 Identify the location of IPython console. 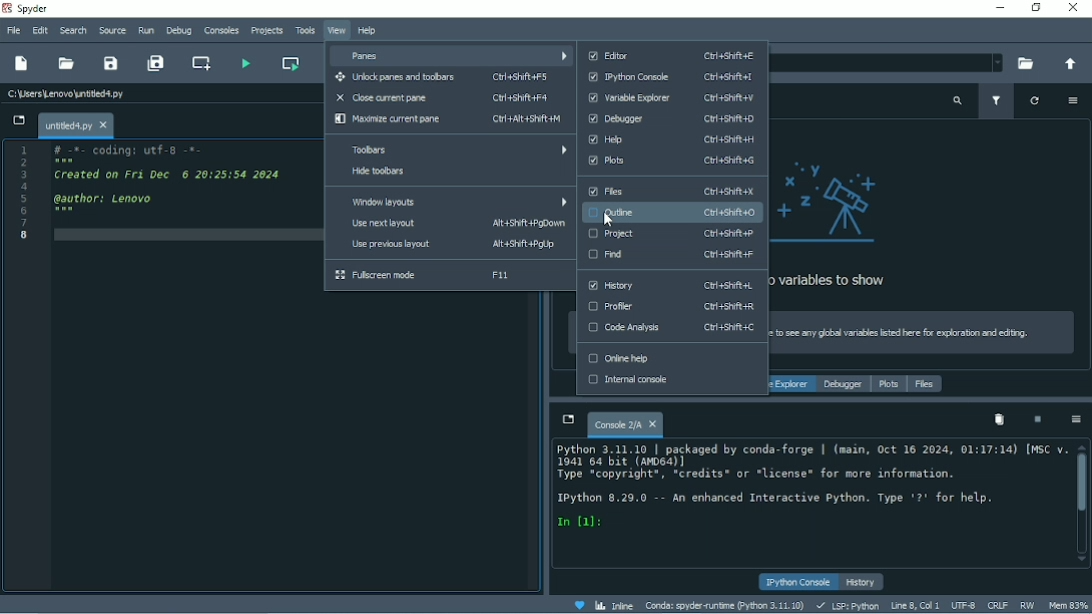
(800, 582).